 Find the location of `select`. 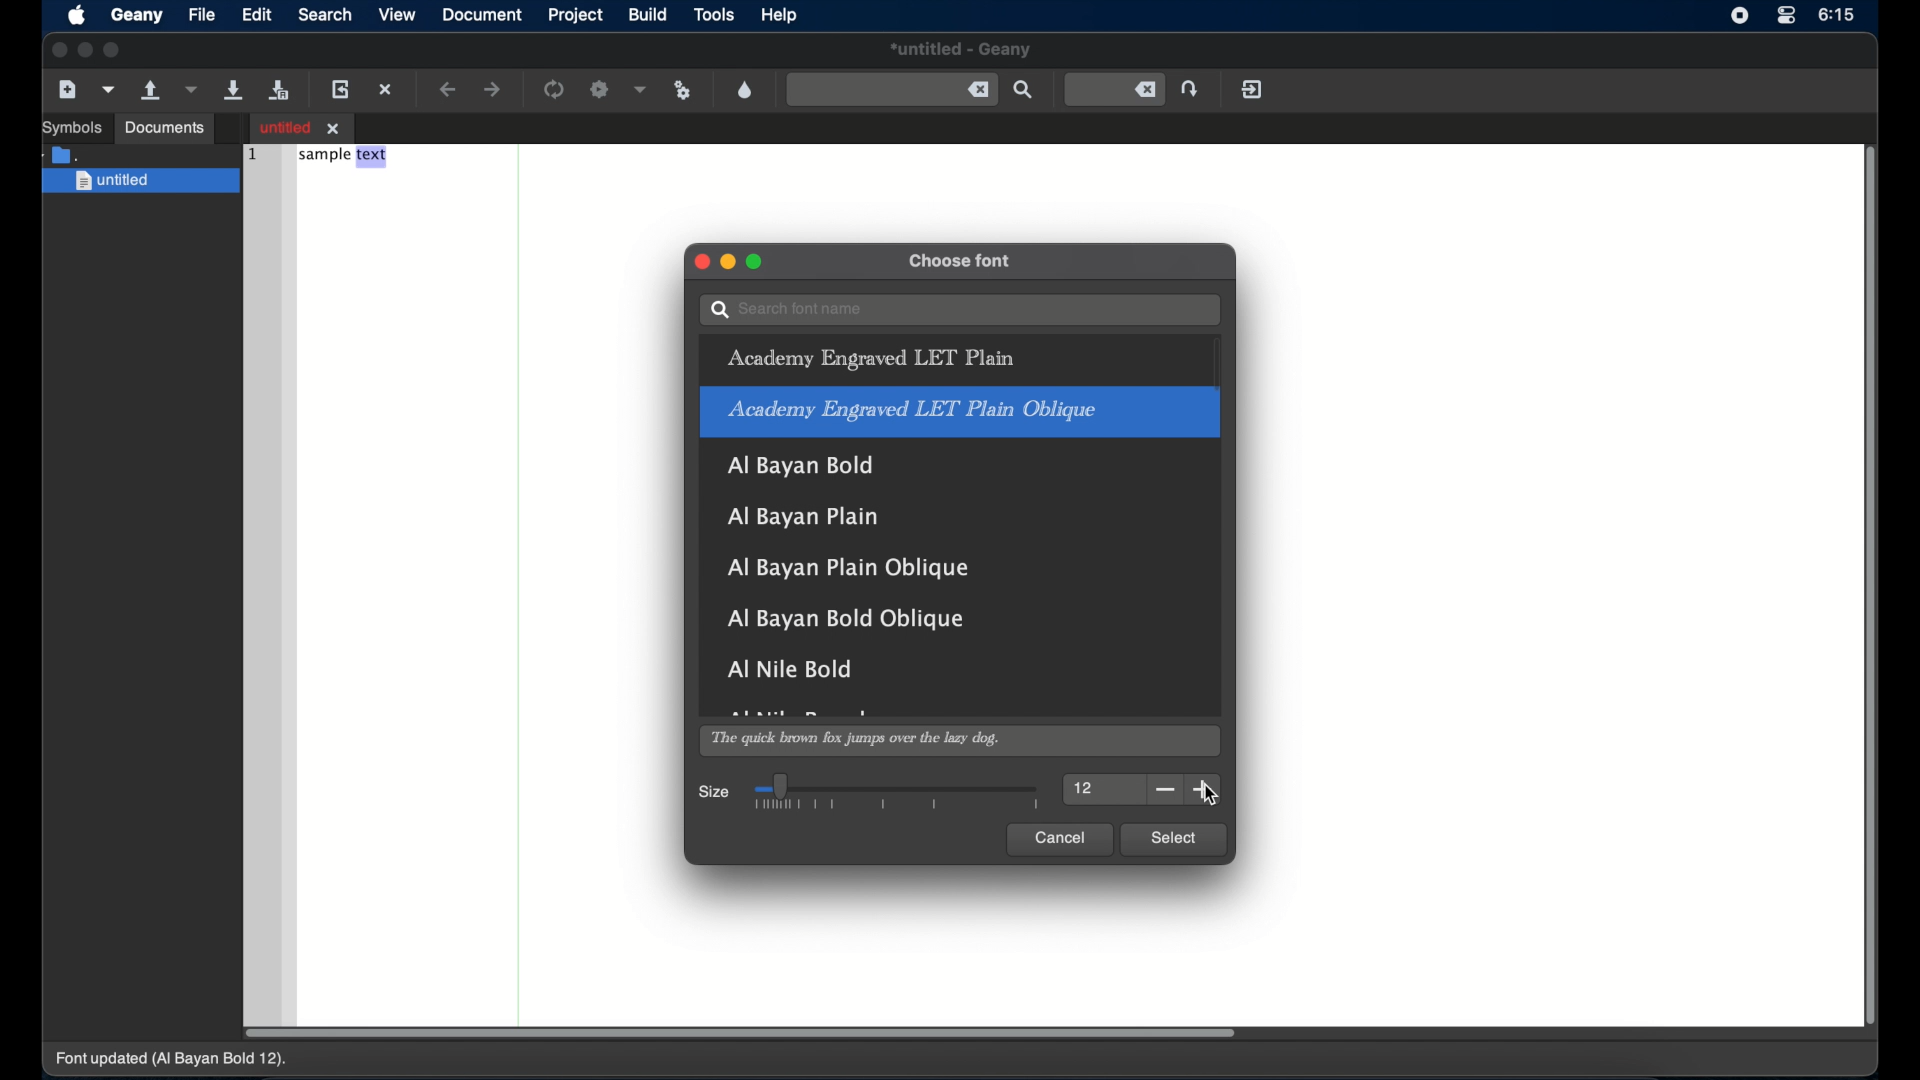

select is located at coordinates (1173, 840).